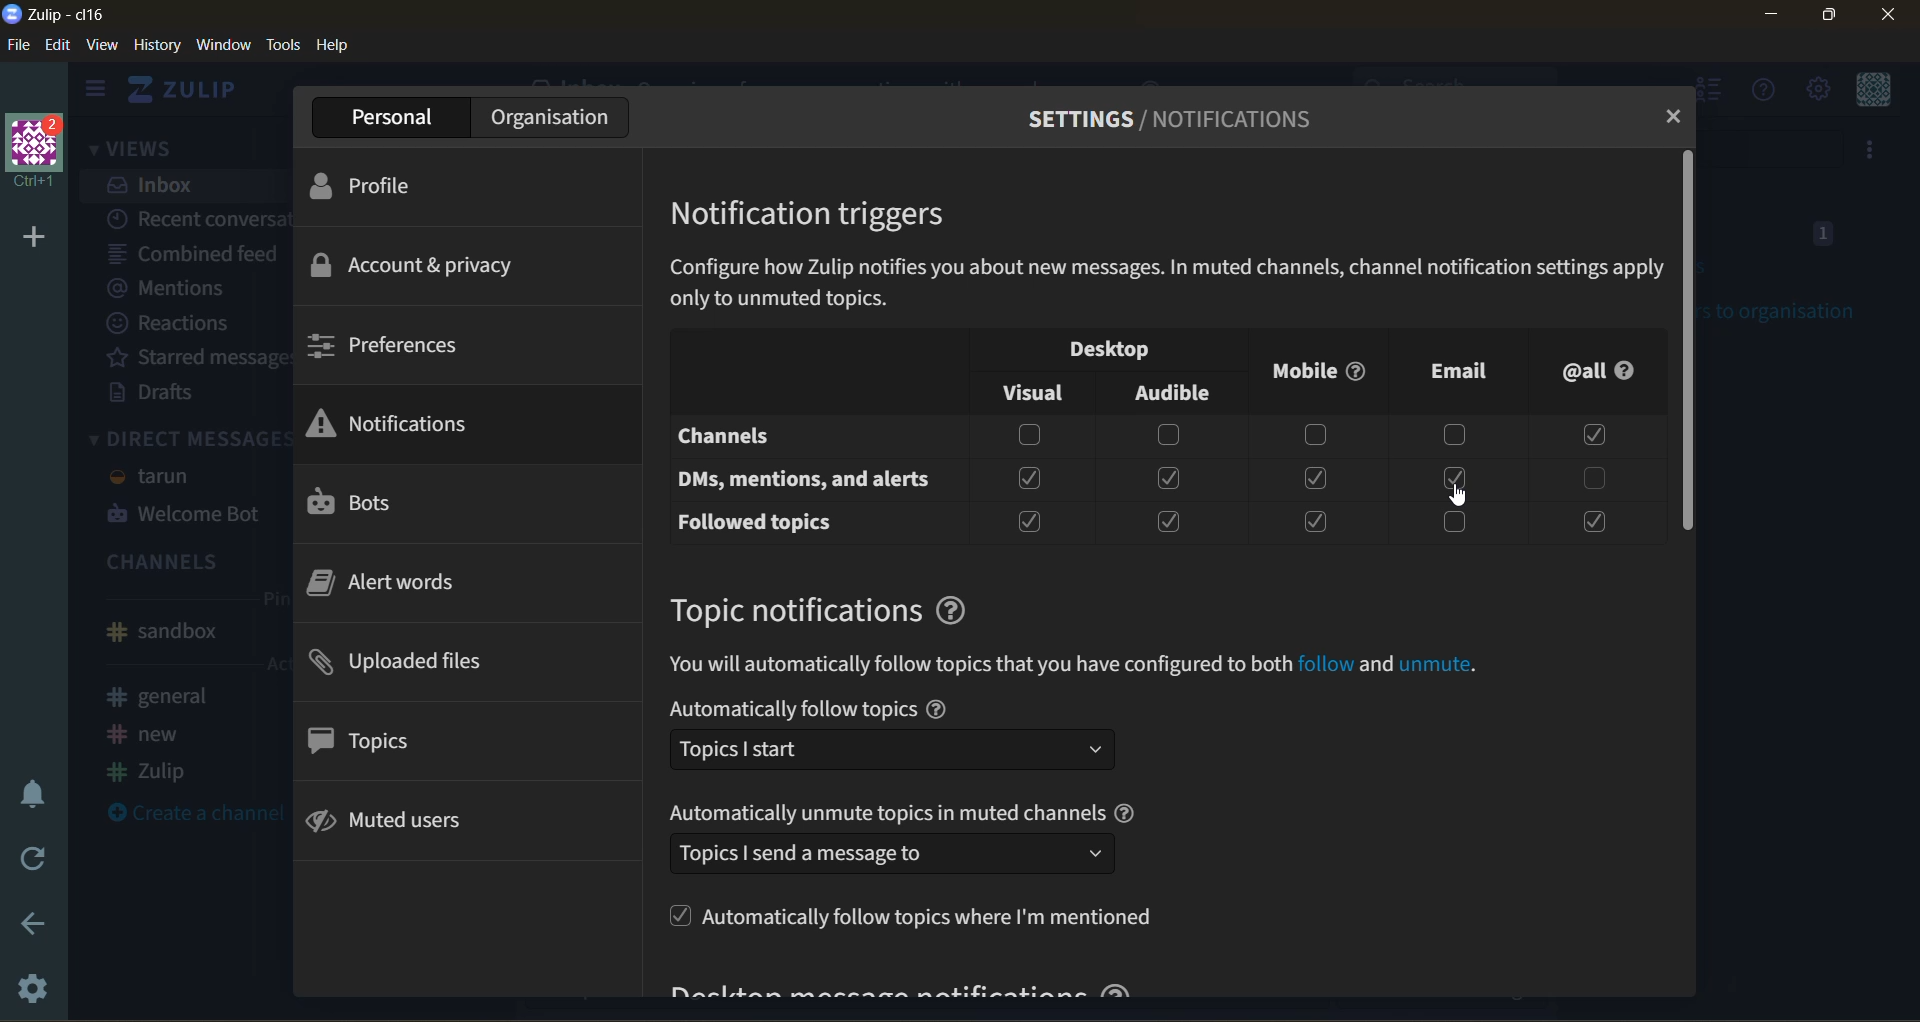 This screenshot has width=1920, height=1022. Describe the element at coordinates (19, 46) in the screenshot. I see `file` at that location.